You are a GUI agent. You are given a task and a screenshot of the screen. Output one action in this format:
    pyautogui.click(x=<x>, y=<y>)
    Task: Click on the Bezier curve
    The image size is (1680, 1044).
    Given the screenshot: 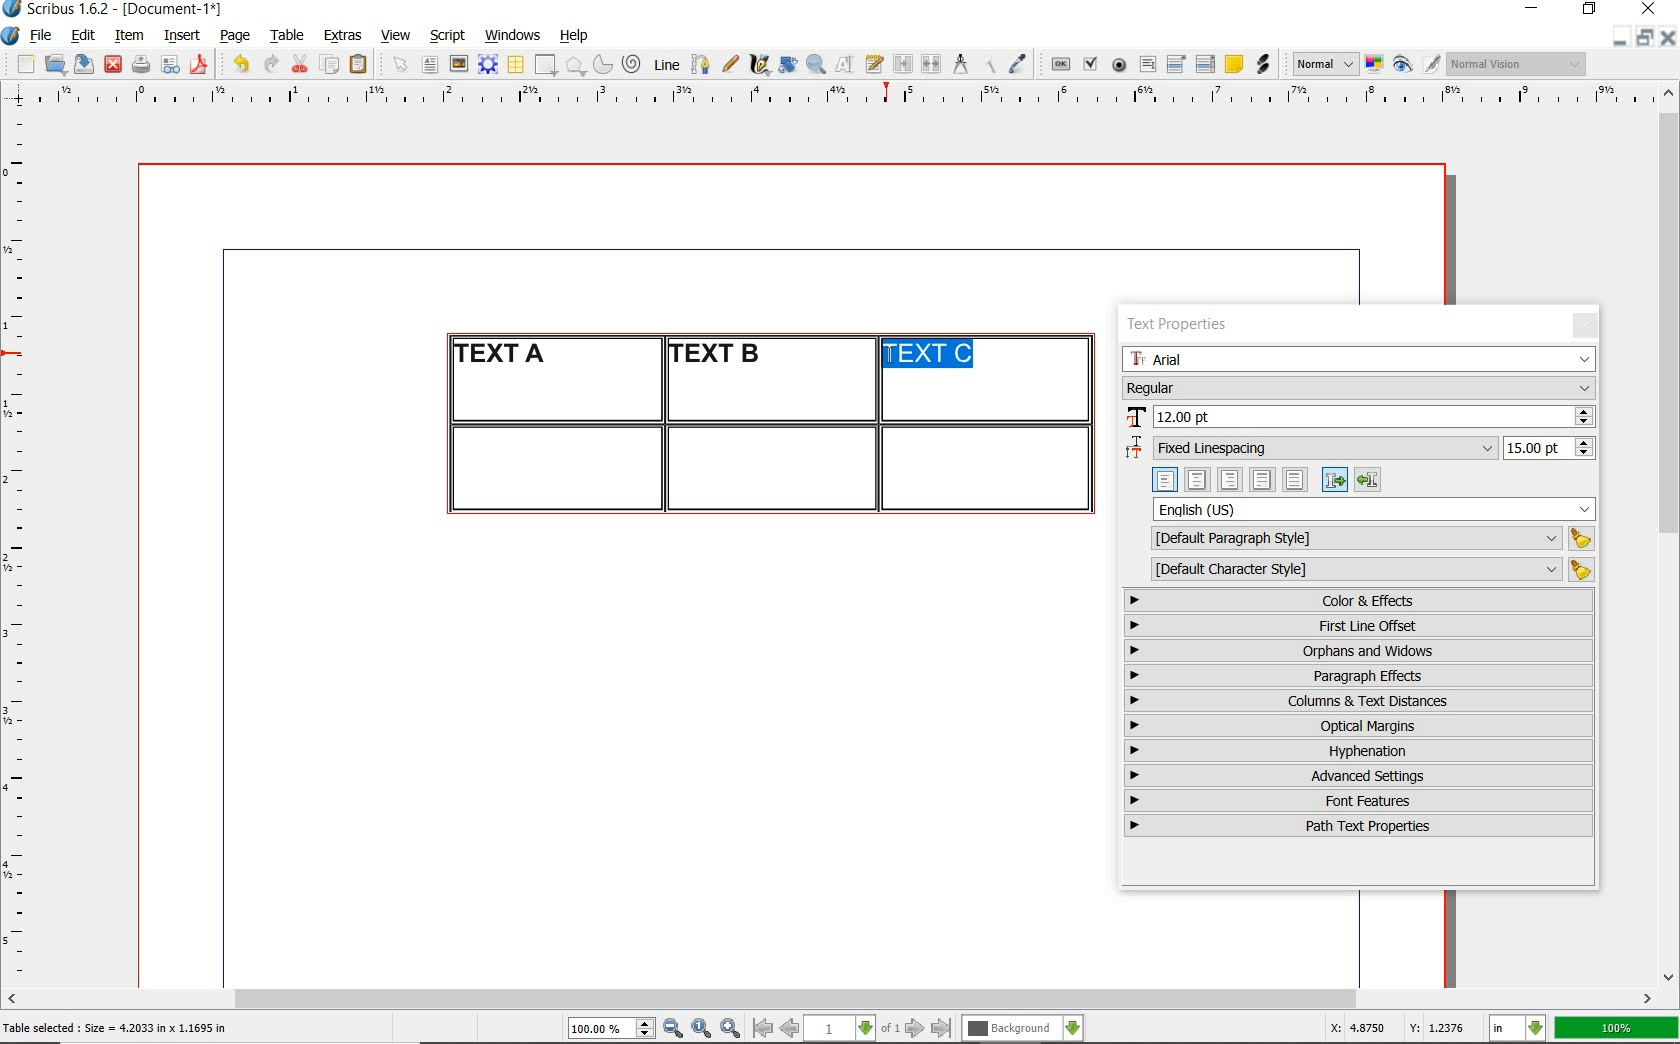 What is the action you would take?
    pyautogui.click(x=699, y=64)
    